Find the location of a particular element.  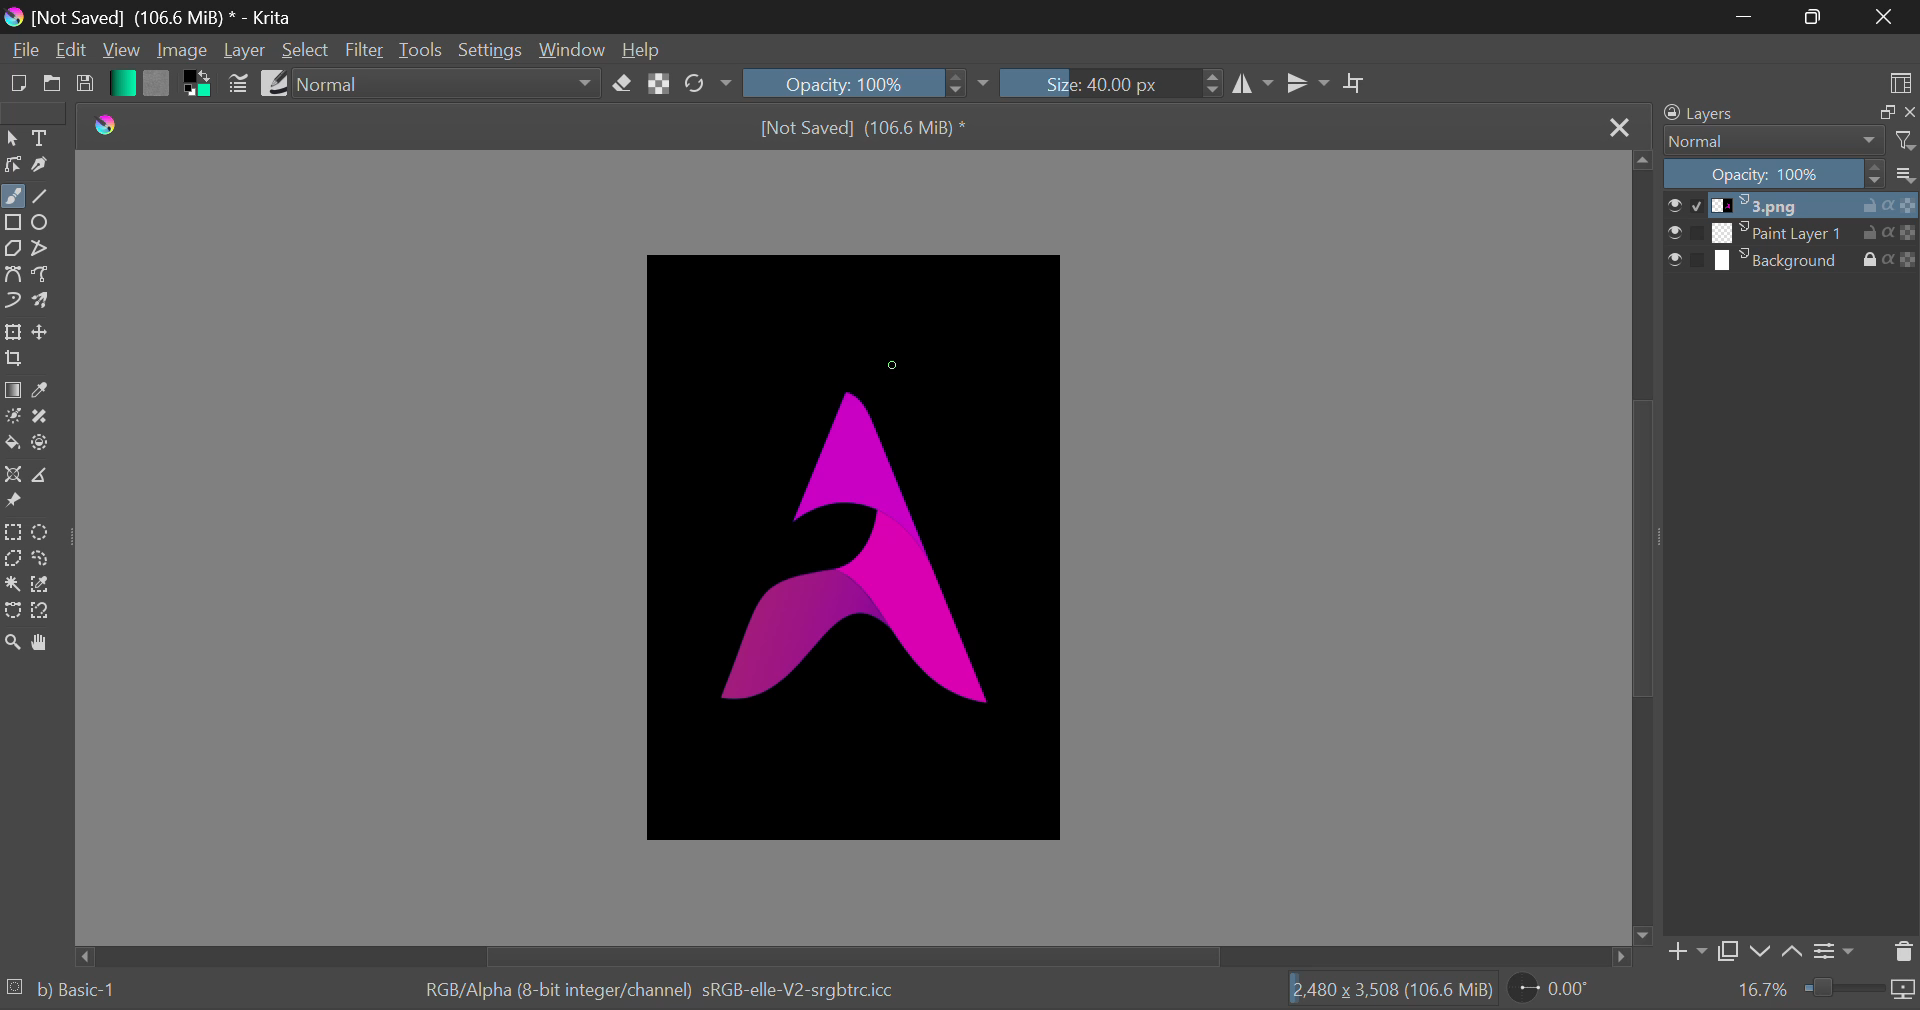

mov right is located at coordinates (1622, 956).